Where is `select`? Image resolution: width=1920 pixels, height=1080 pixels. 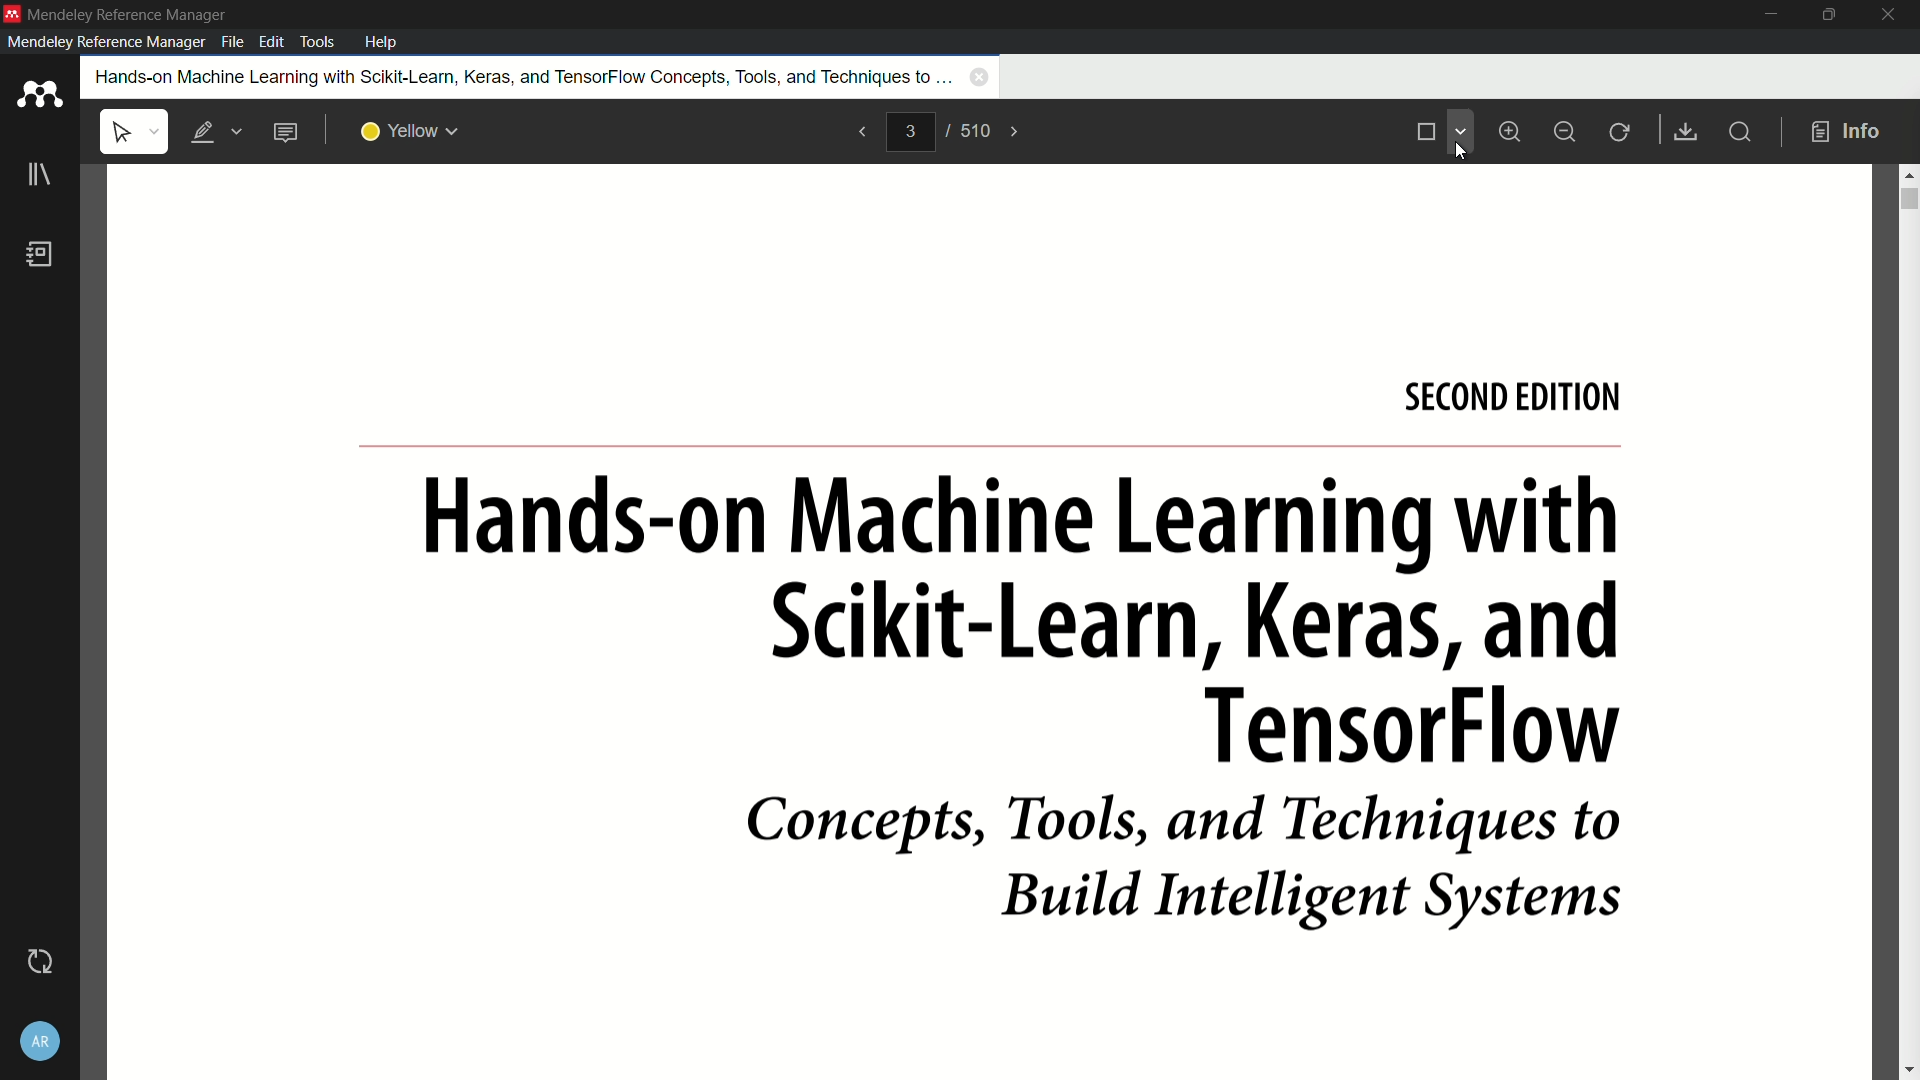 select is located at coordinates (134, 132).